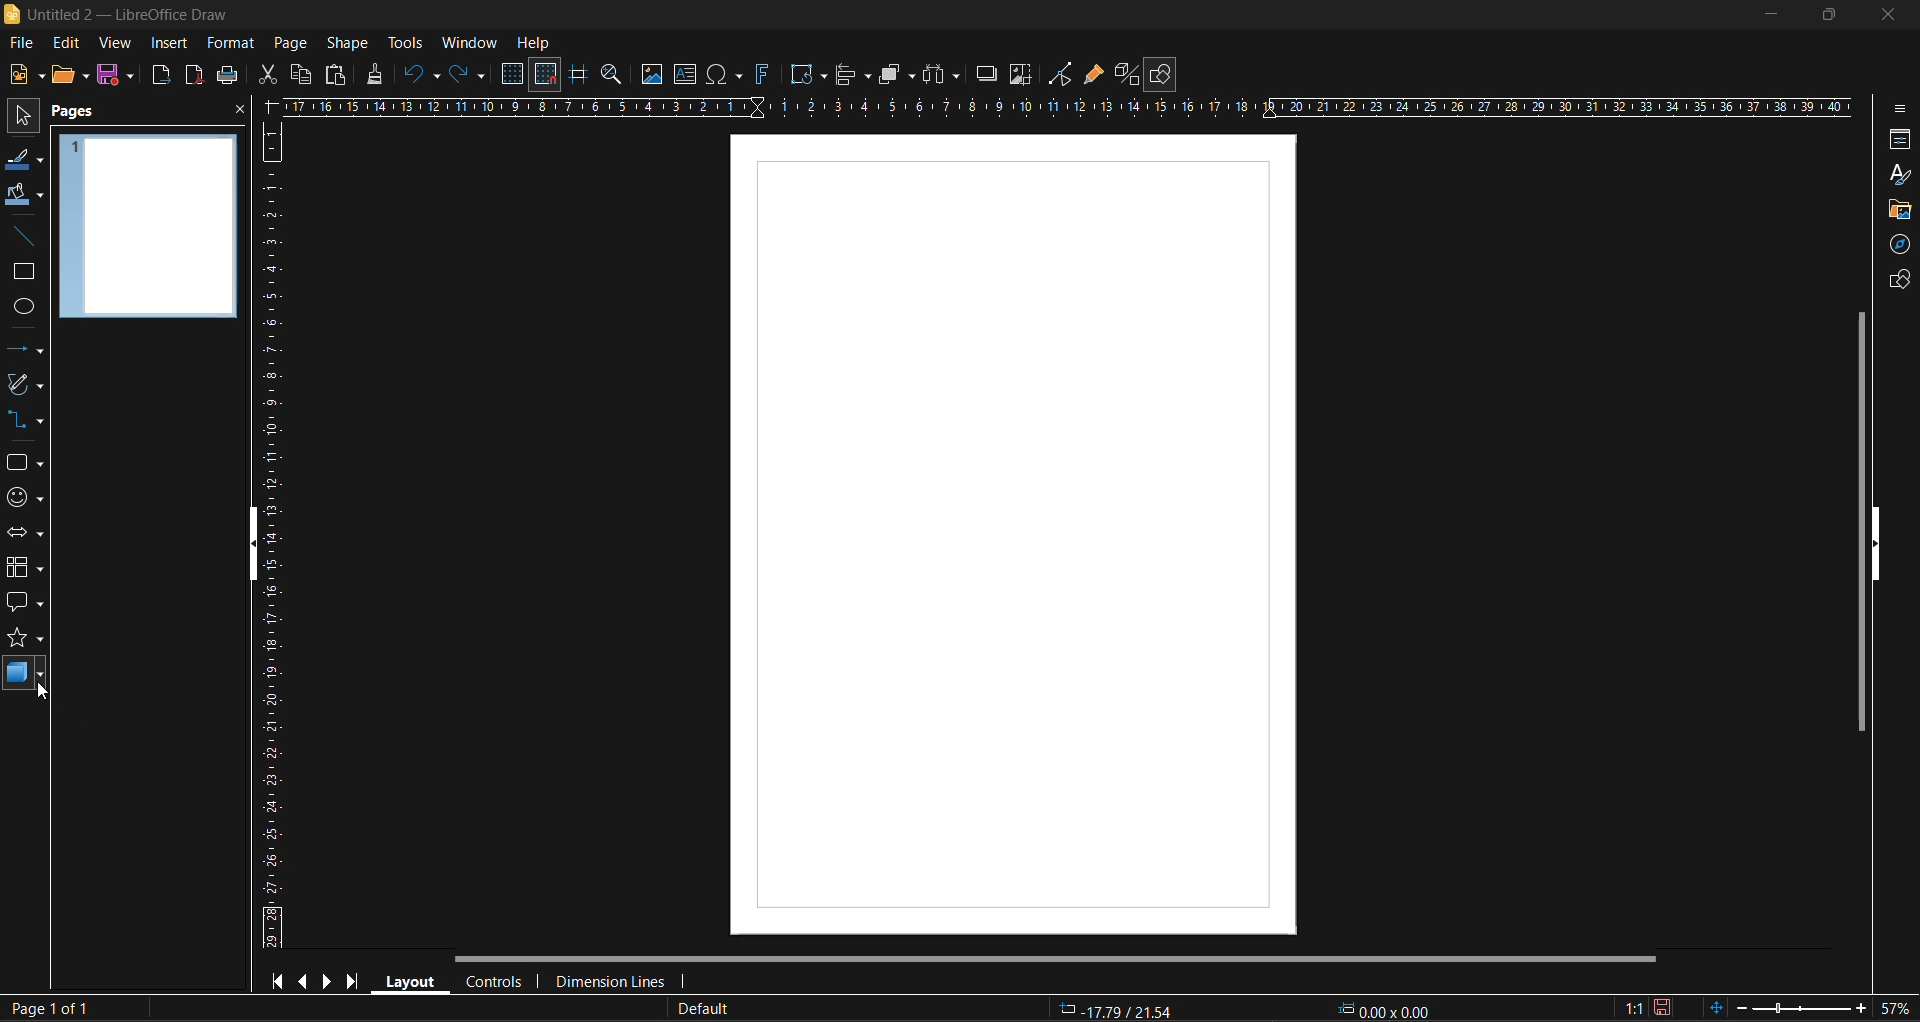 This screenshot has height=1022, width=1920. Describe the element at coordinates (469, 42) in the screenshot. I see `window` at that location.